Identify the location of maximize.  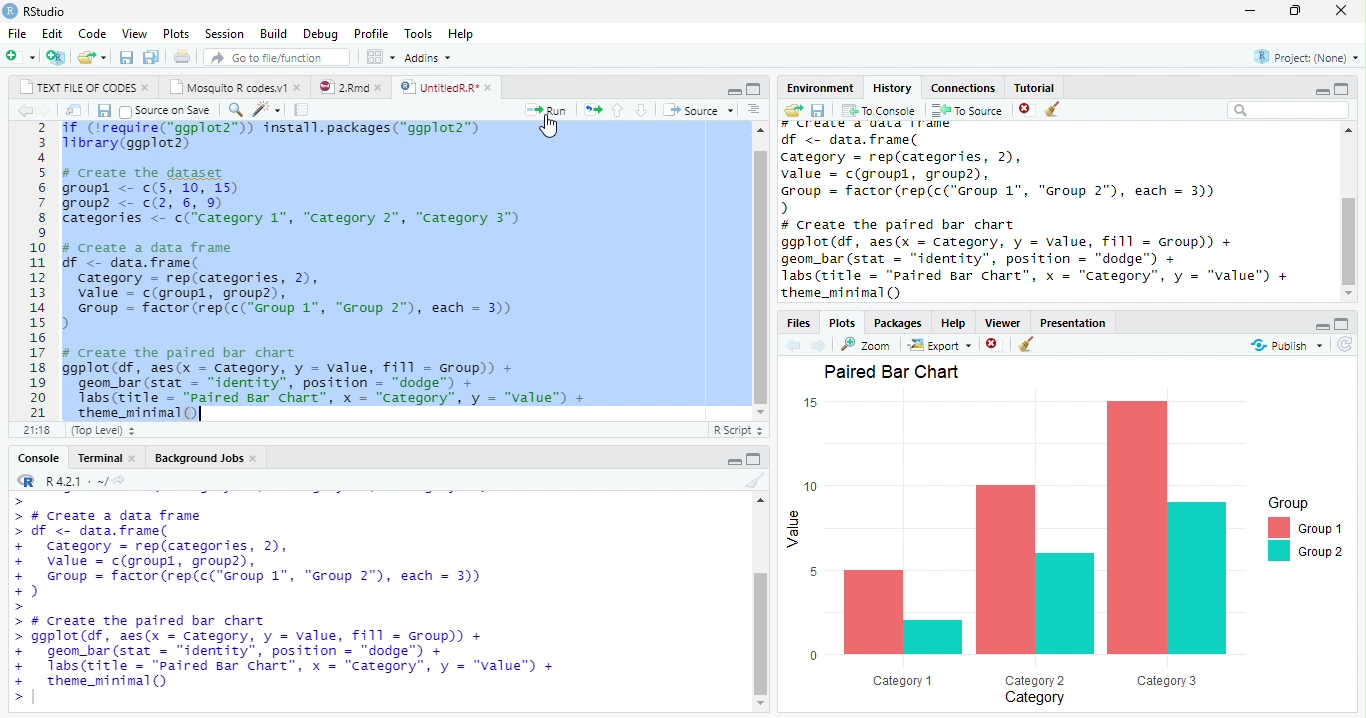
(1295, 11).